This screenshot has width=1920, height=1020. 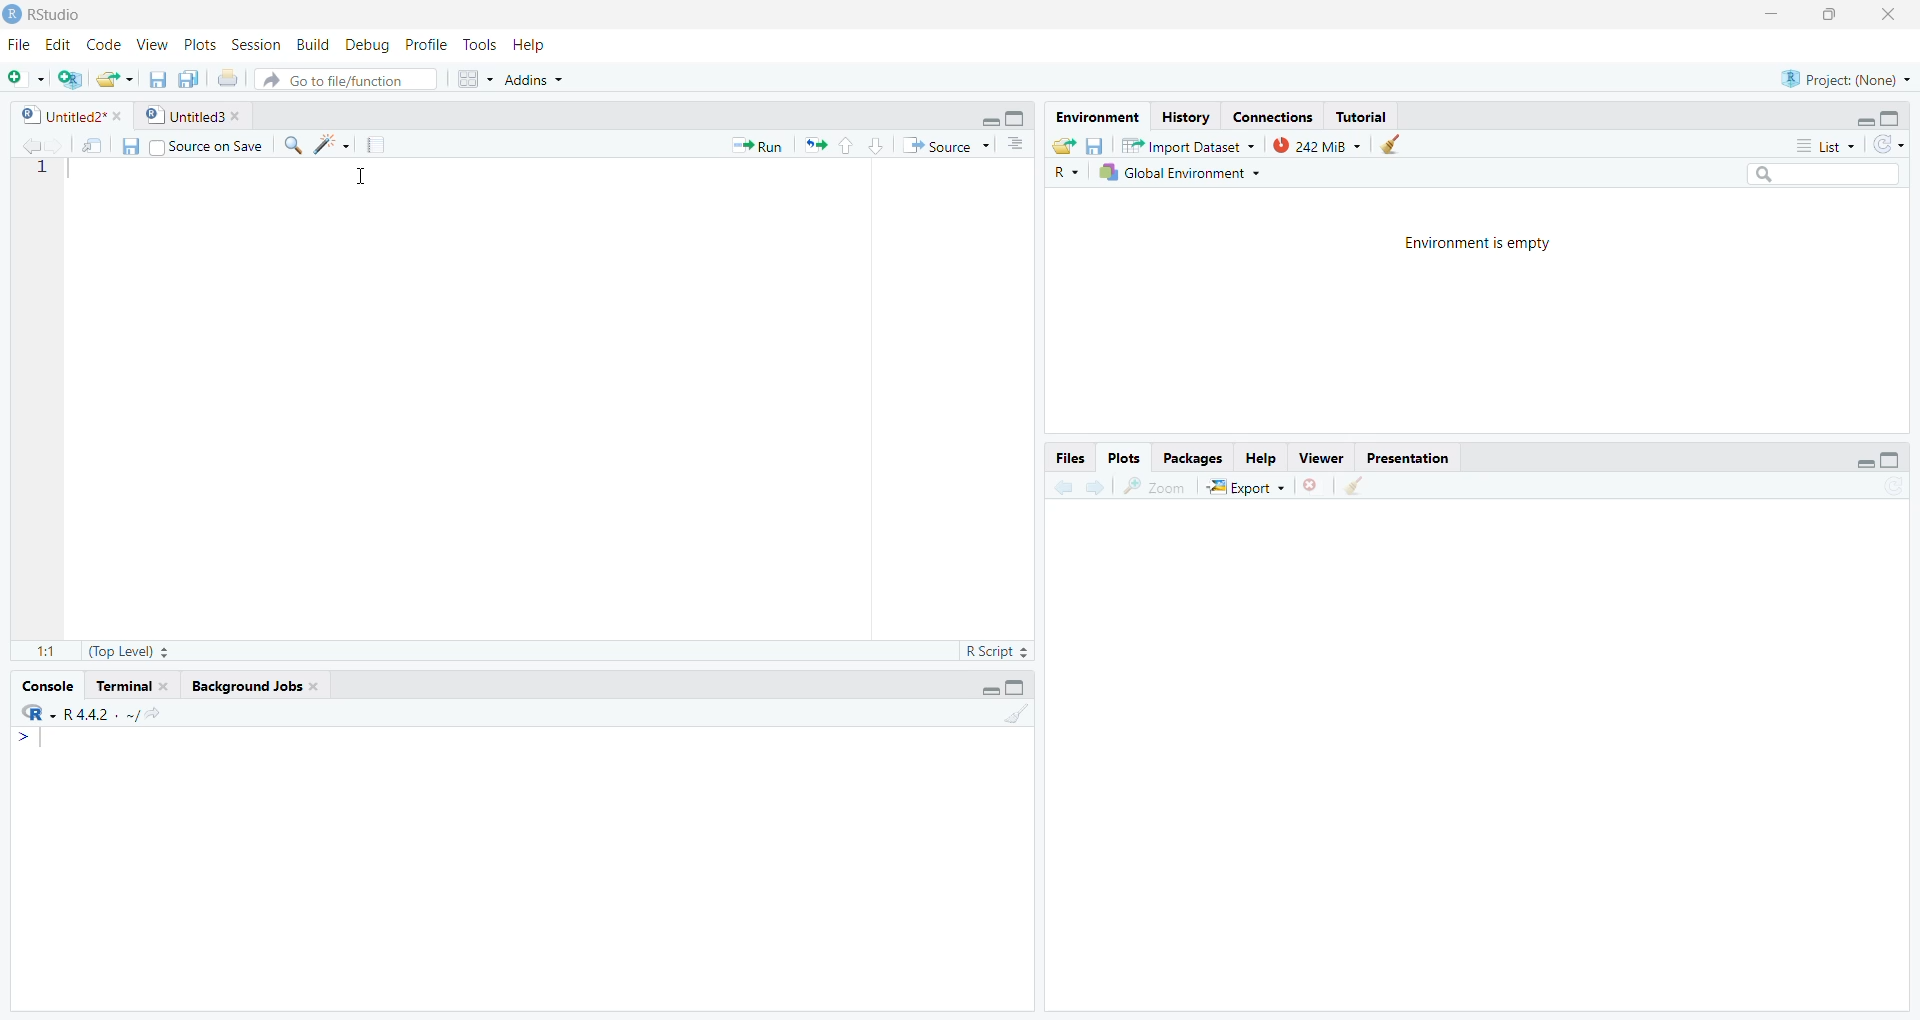 What do you see at coordinates (1095, 486) in the screenshot?
I see `move forward` at bounding box center [1095, 486].